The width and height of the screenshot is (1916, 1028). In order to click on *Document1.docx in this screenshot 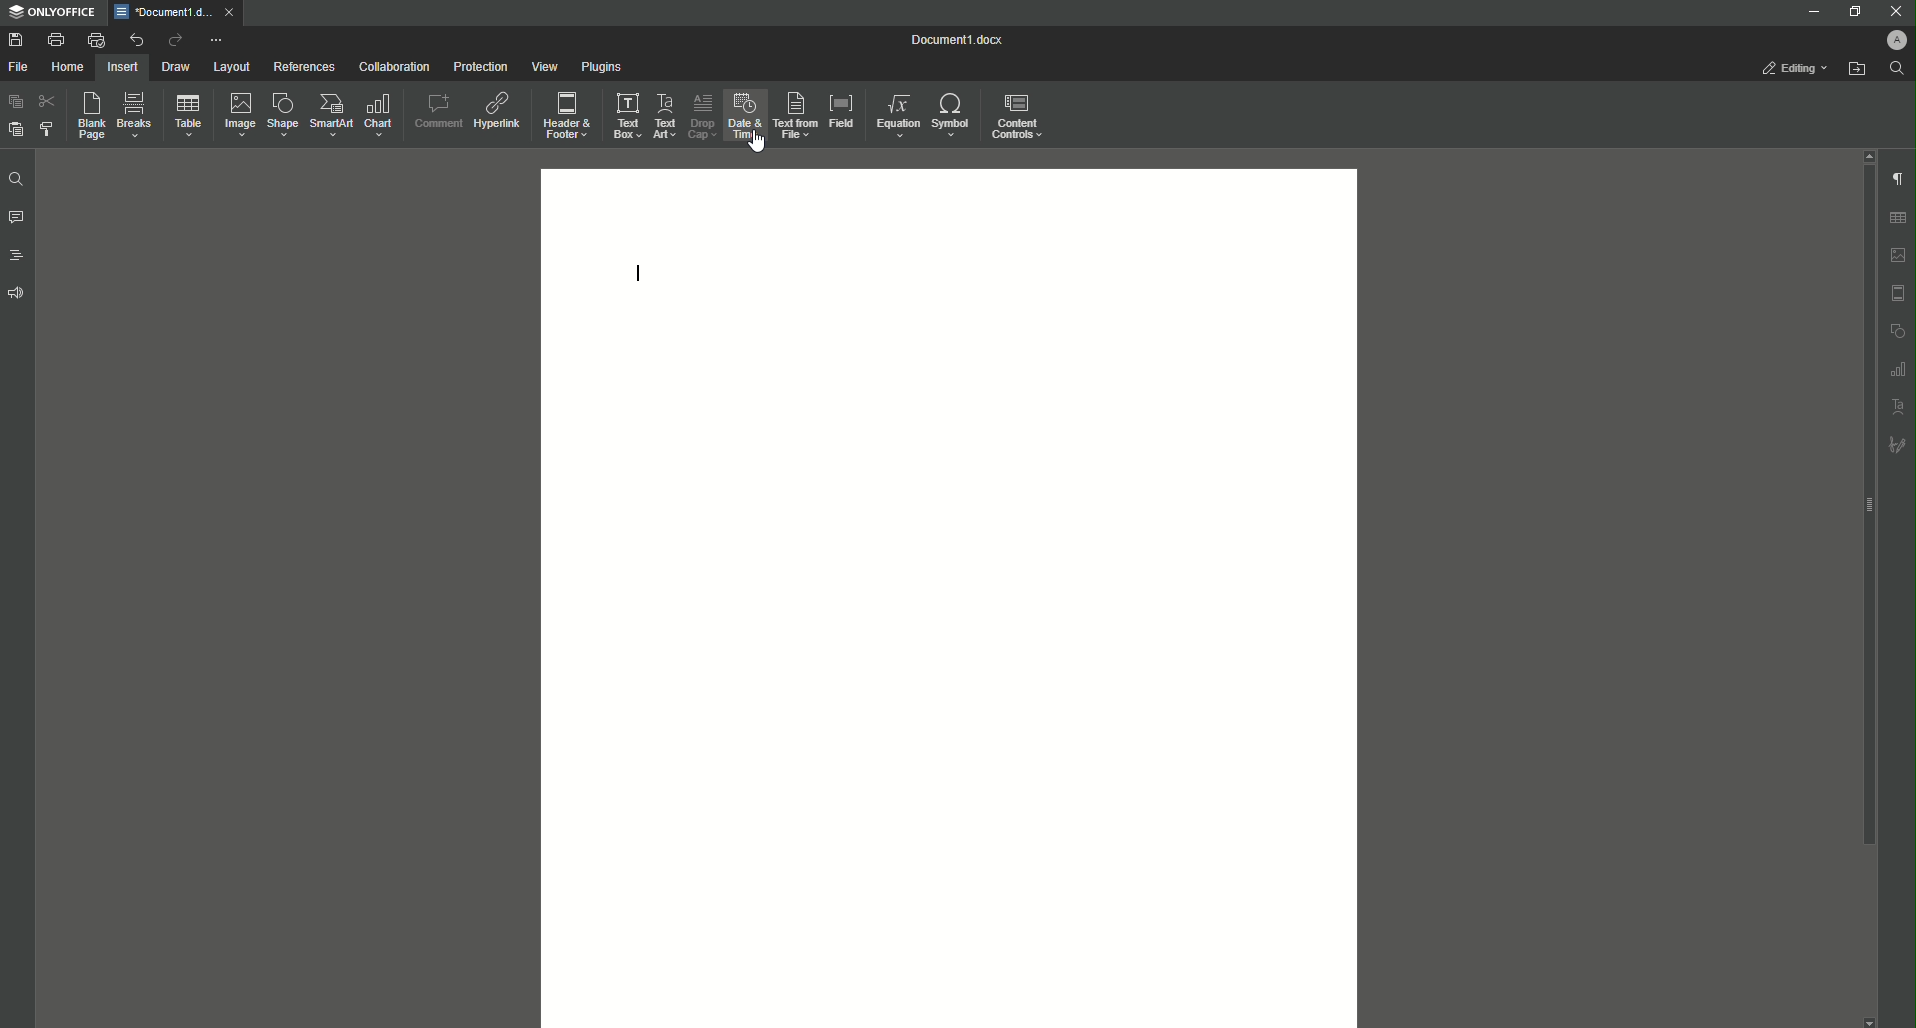, I will do `click(162, 12)`.